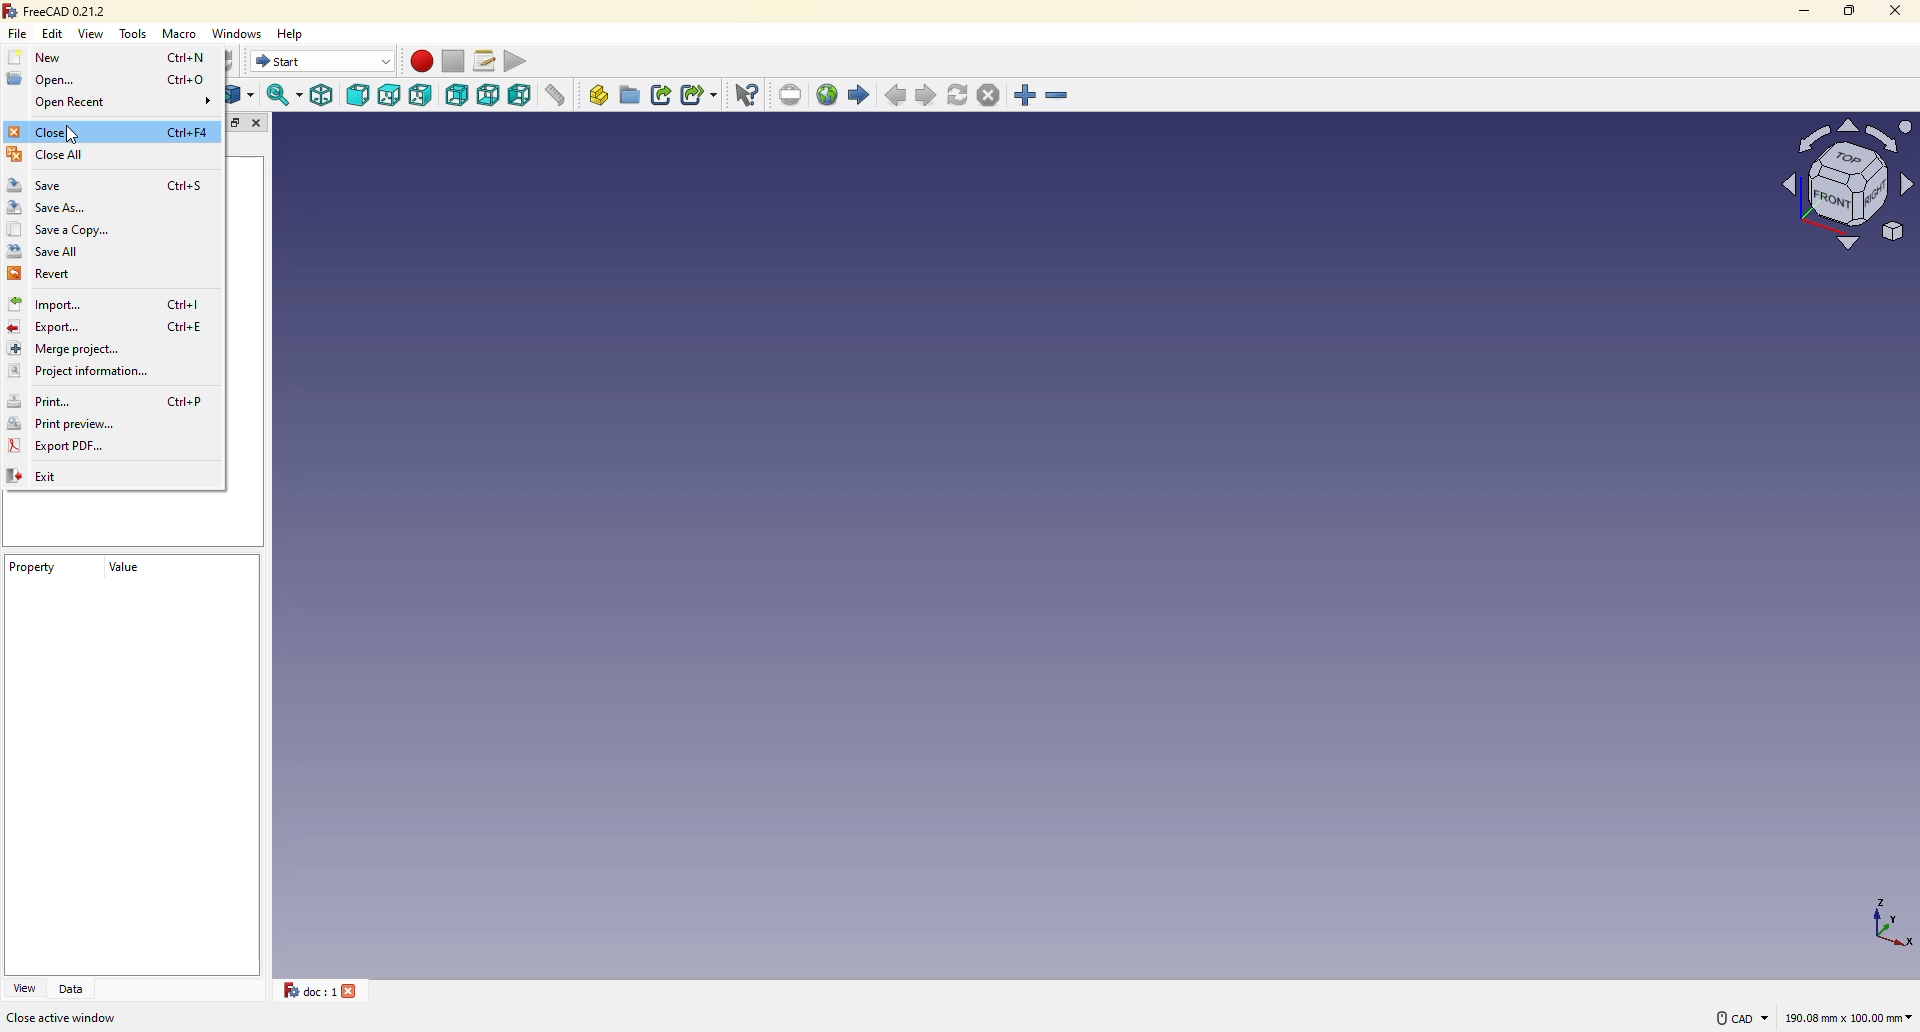 The image size is (1920, 1032). I want to click on cursor, so click(72, 134).